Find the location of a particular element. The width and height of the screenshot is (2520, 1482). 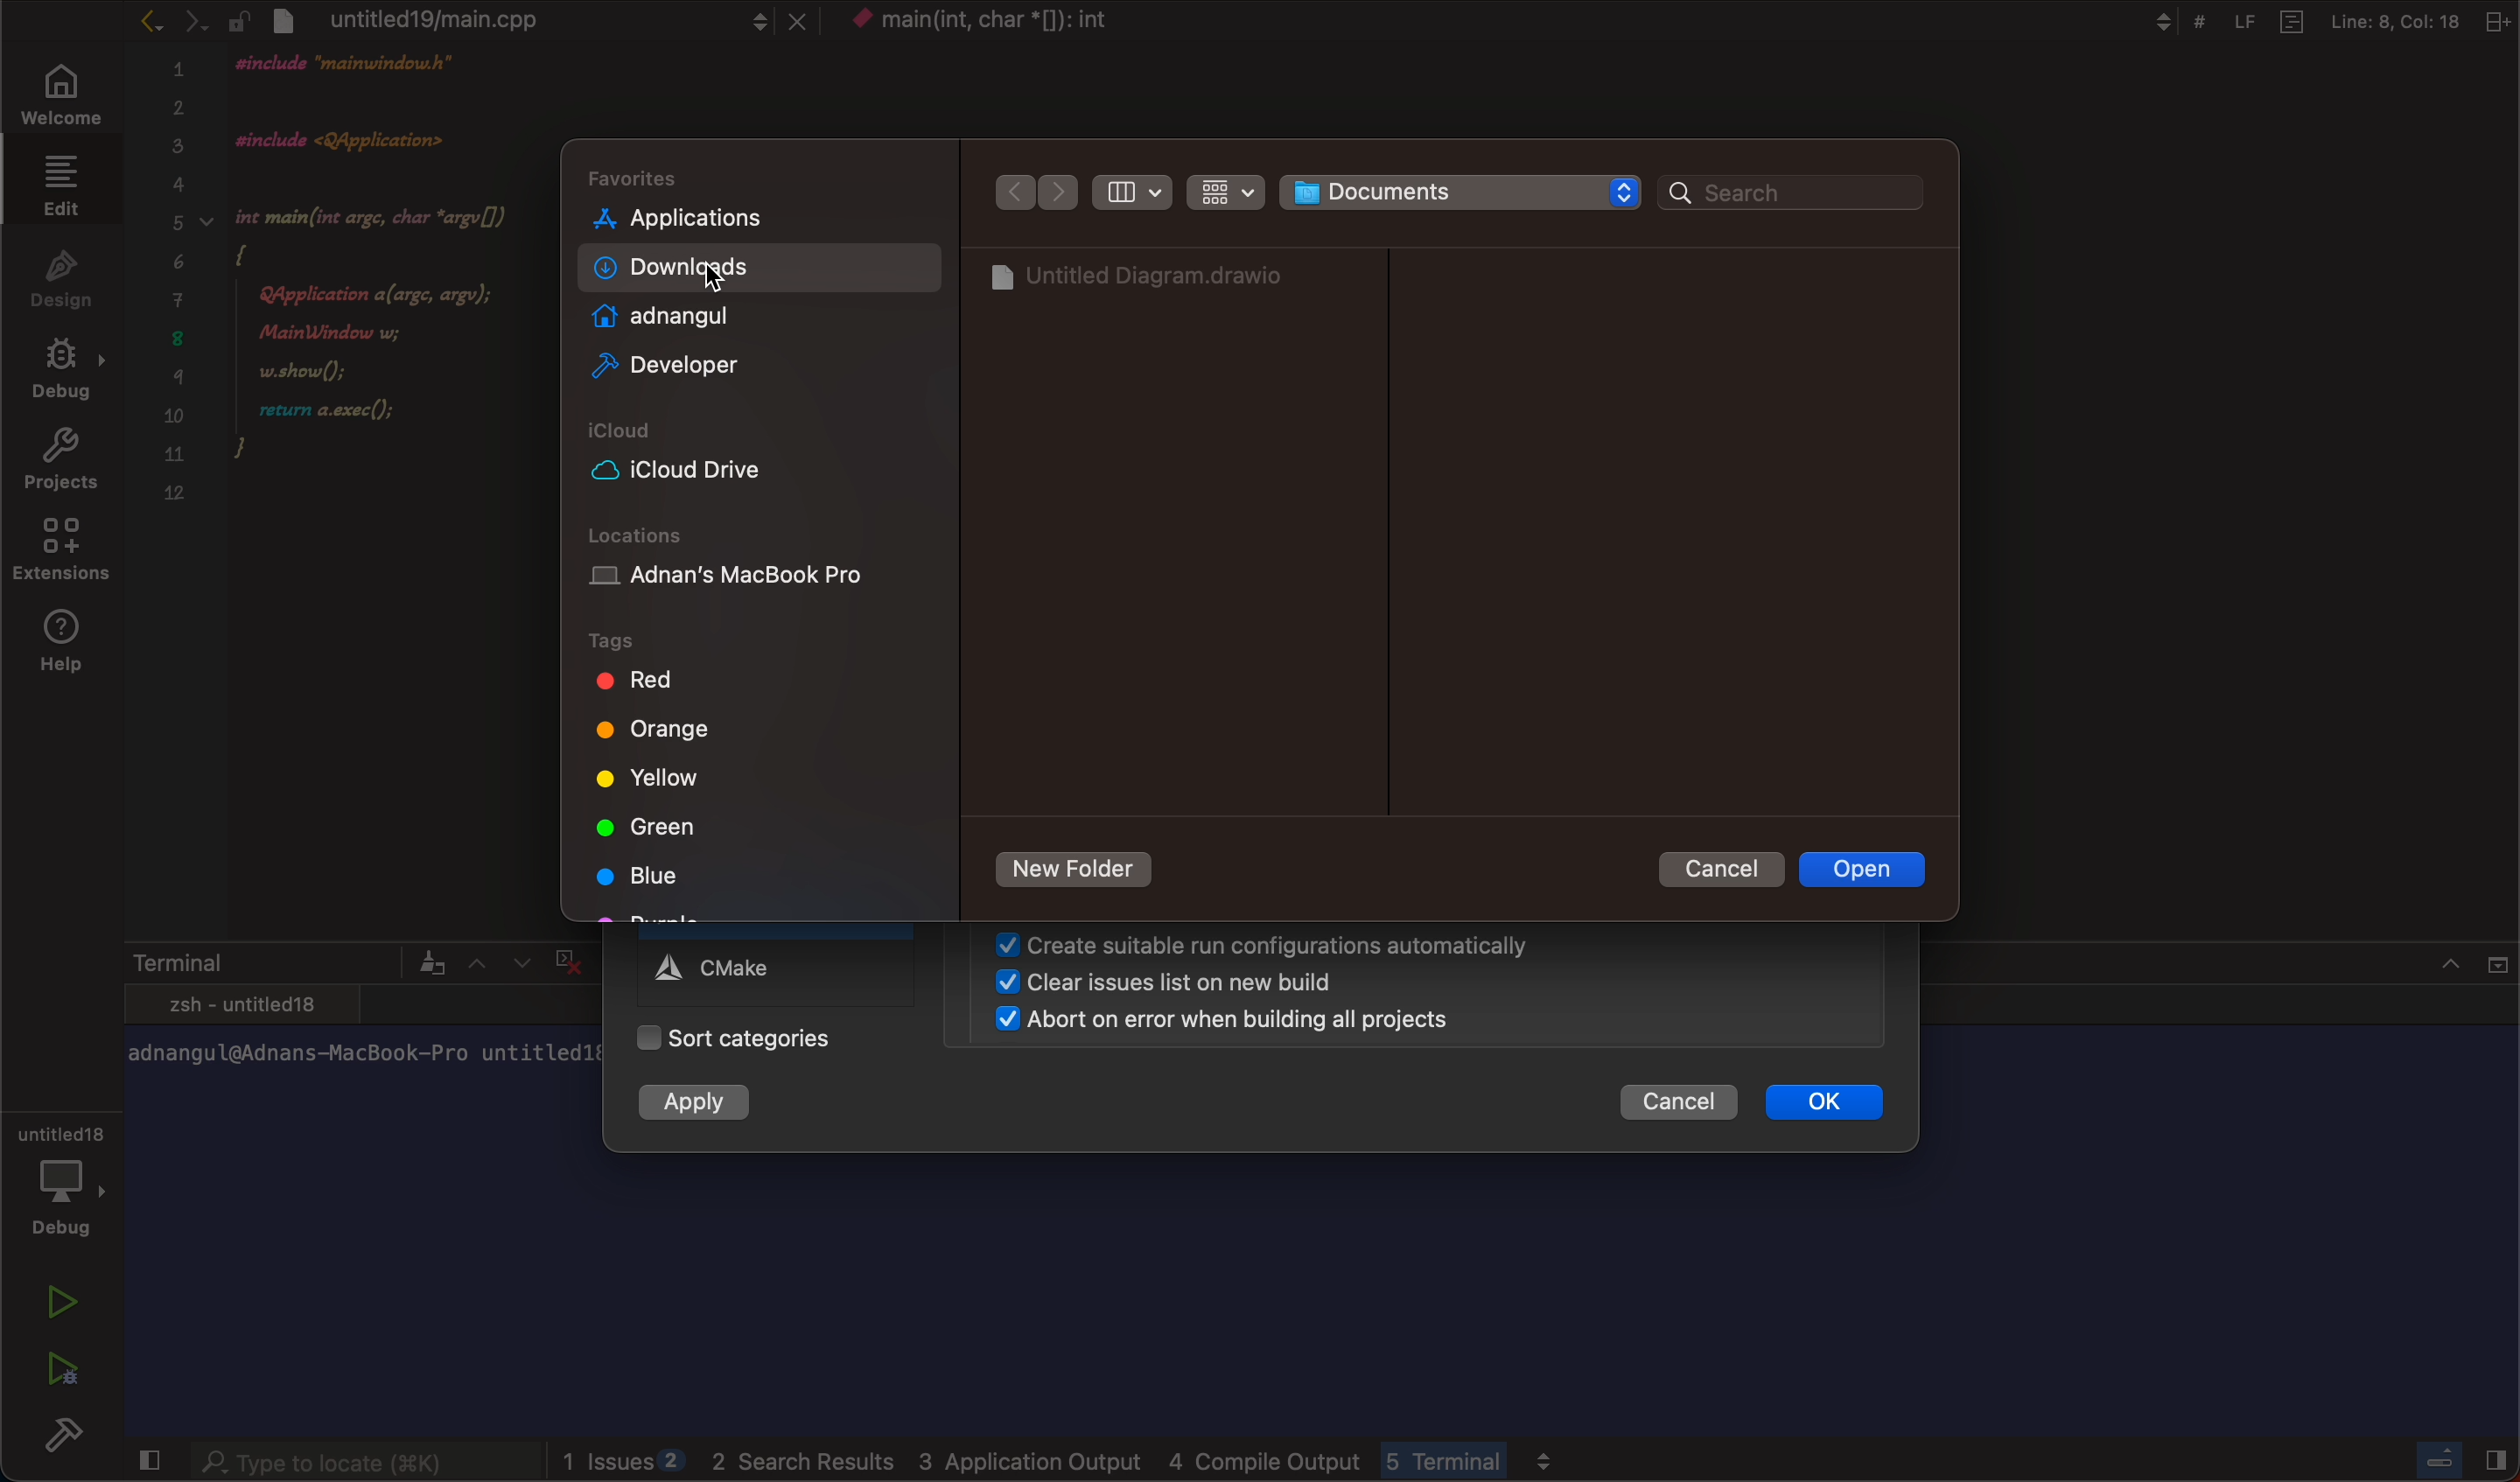

run is located at coordinates (62, 1295).